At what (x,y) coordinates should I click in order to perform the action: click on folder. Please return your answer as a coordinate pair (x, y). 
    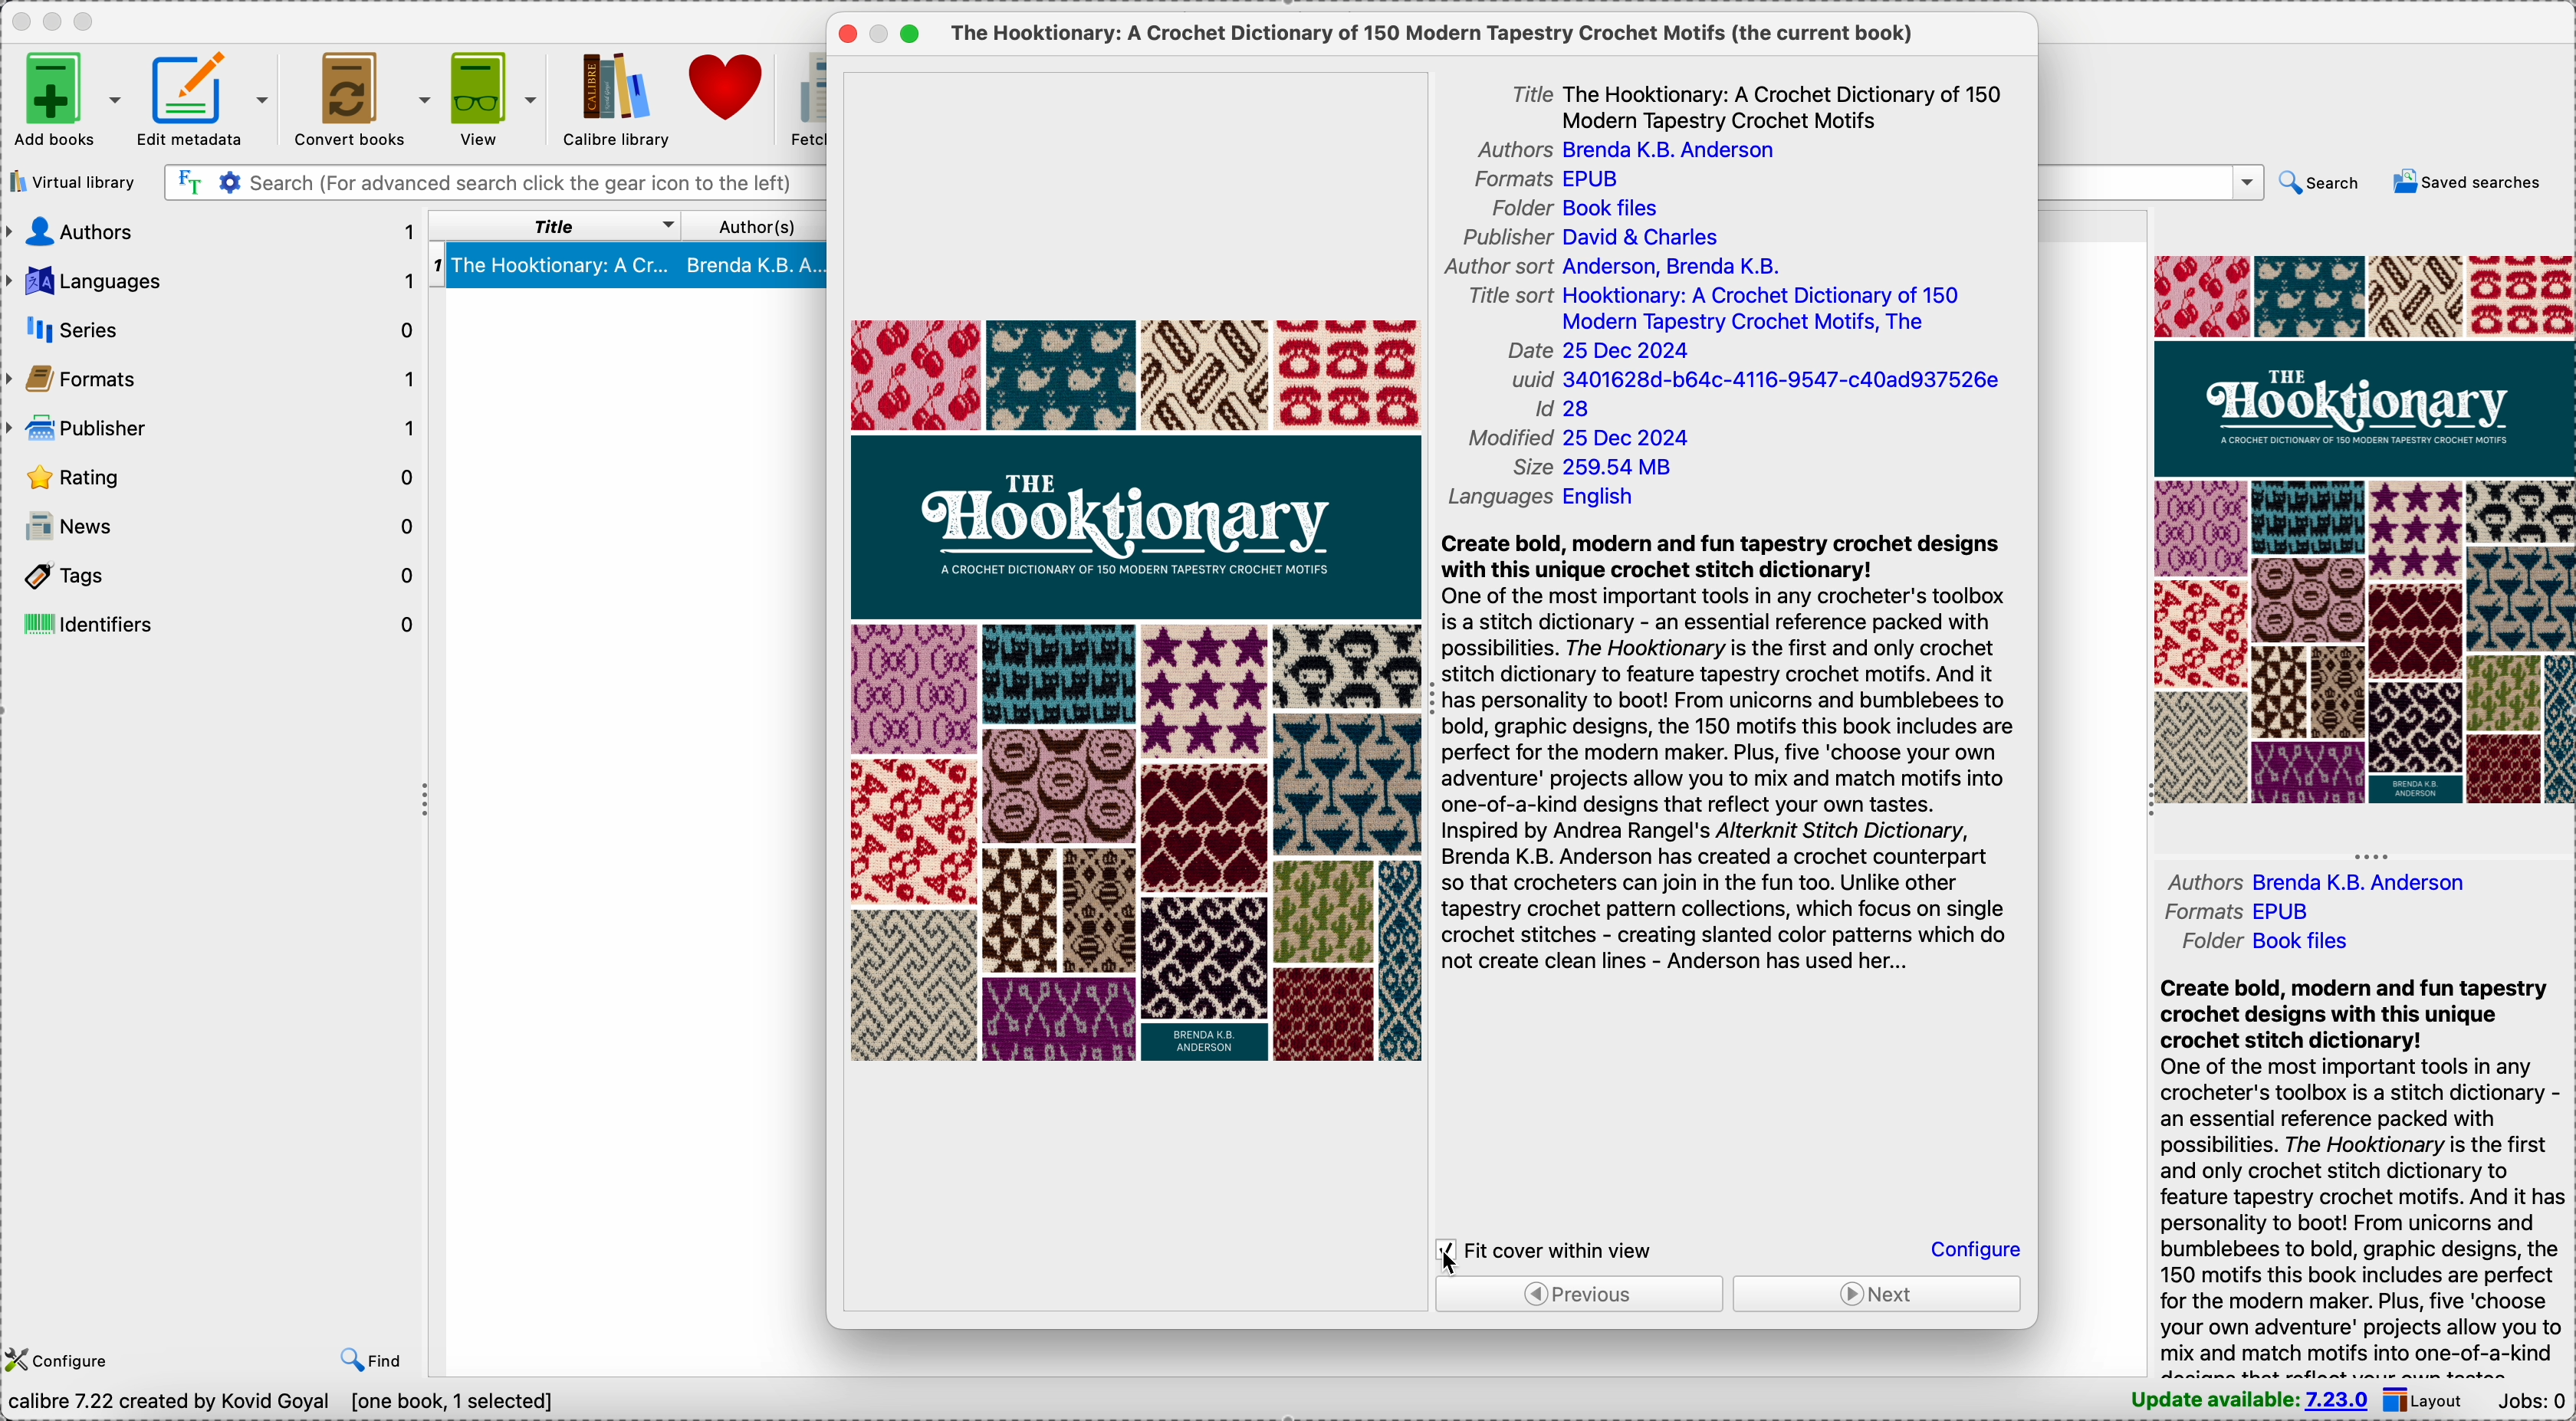
    Looking at the image, I should click on (2272, 944).